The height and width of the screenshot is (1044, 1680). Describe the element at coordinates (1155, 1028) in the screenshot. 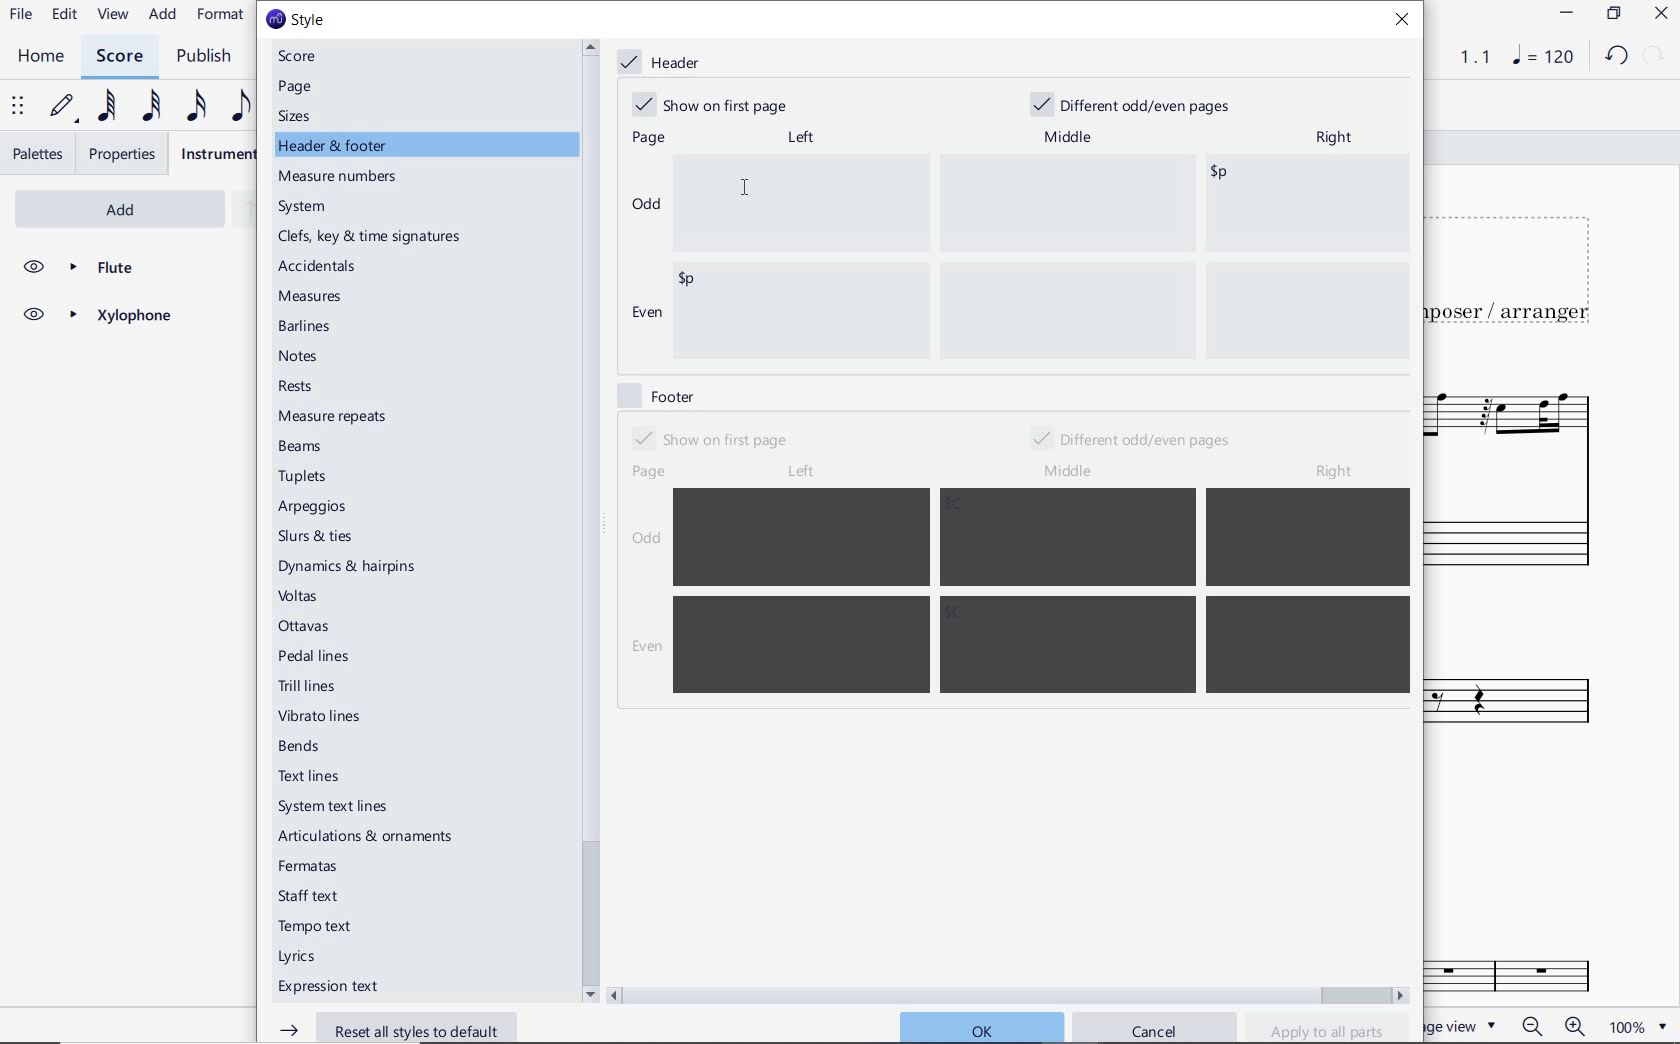

I see `cancel` at that location.